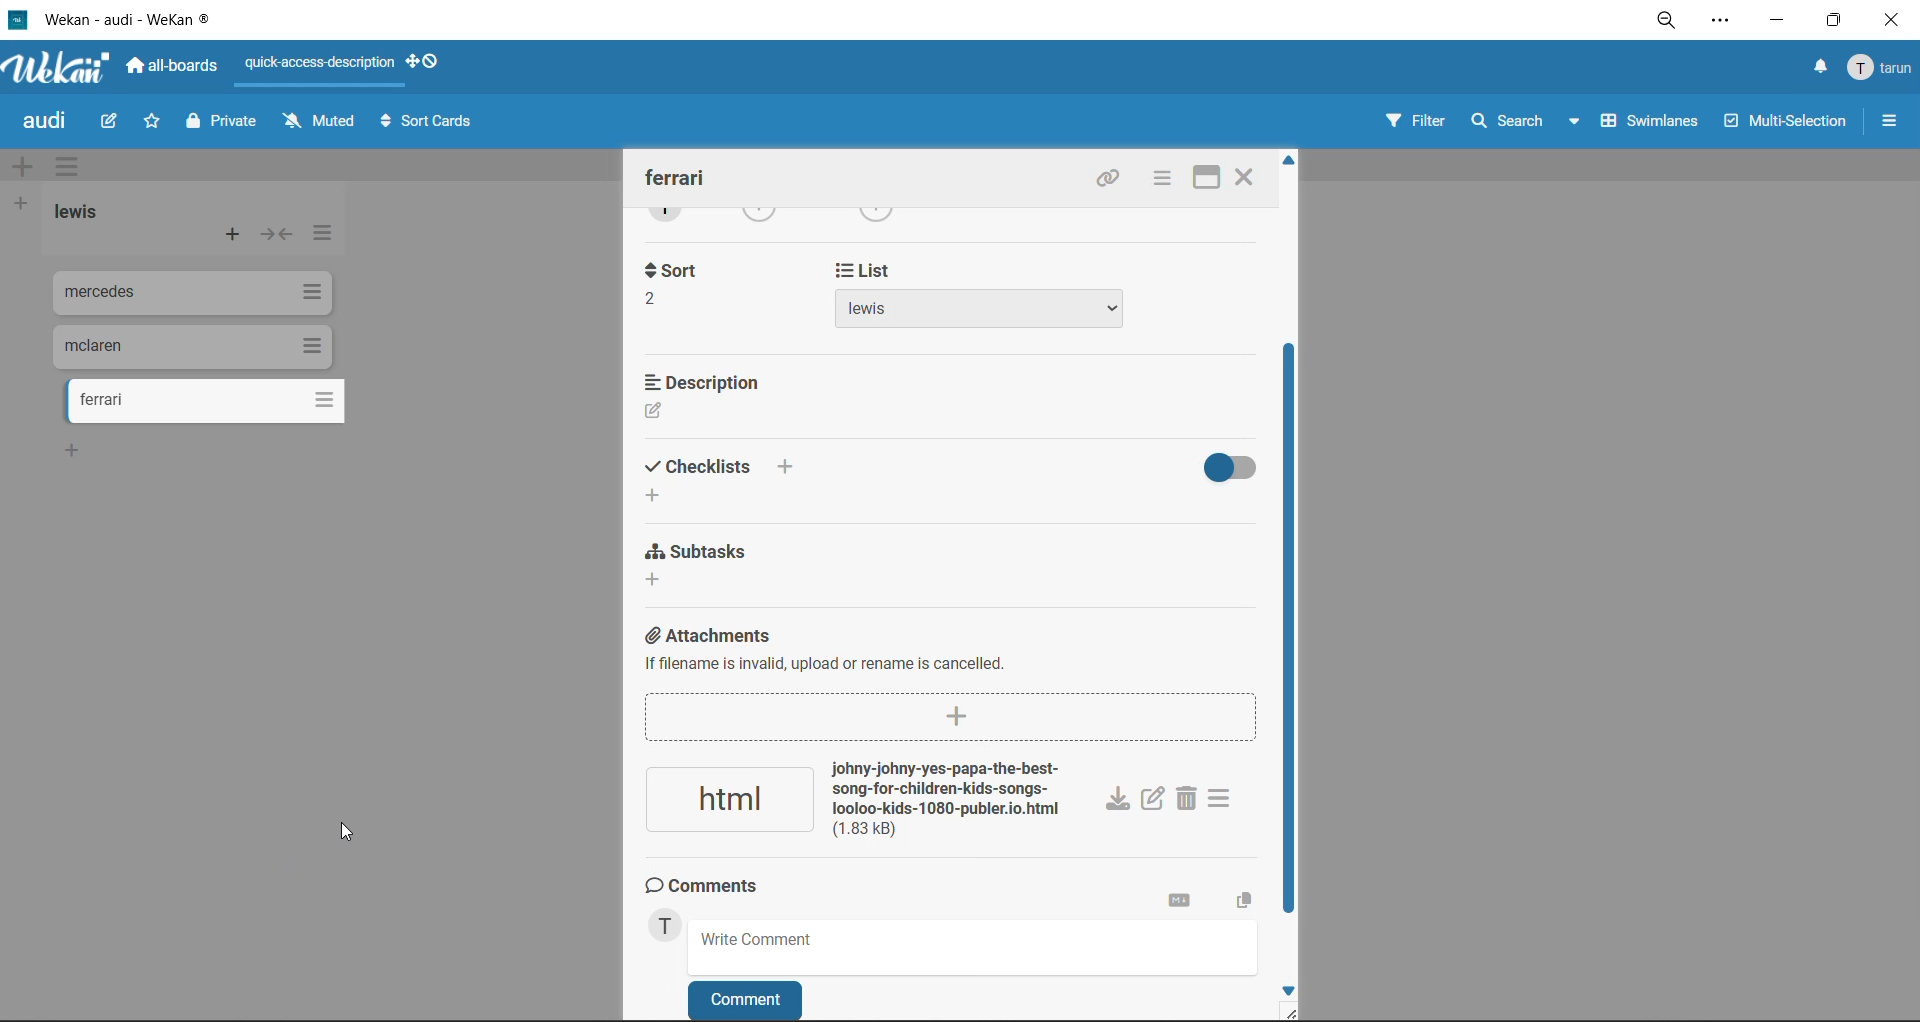  I want to click on copy, so click(1251, 898).